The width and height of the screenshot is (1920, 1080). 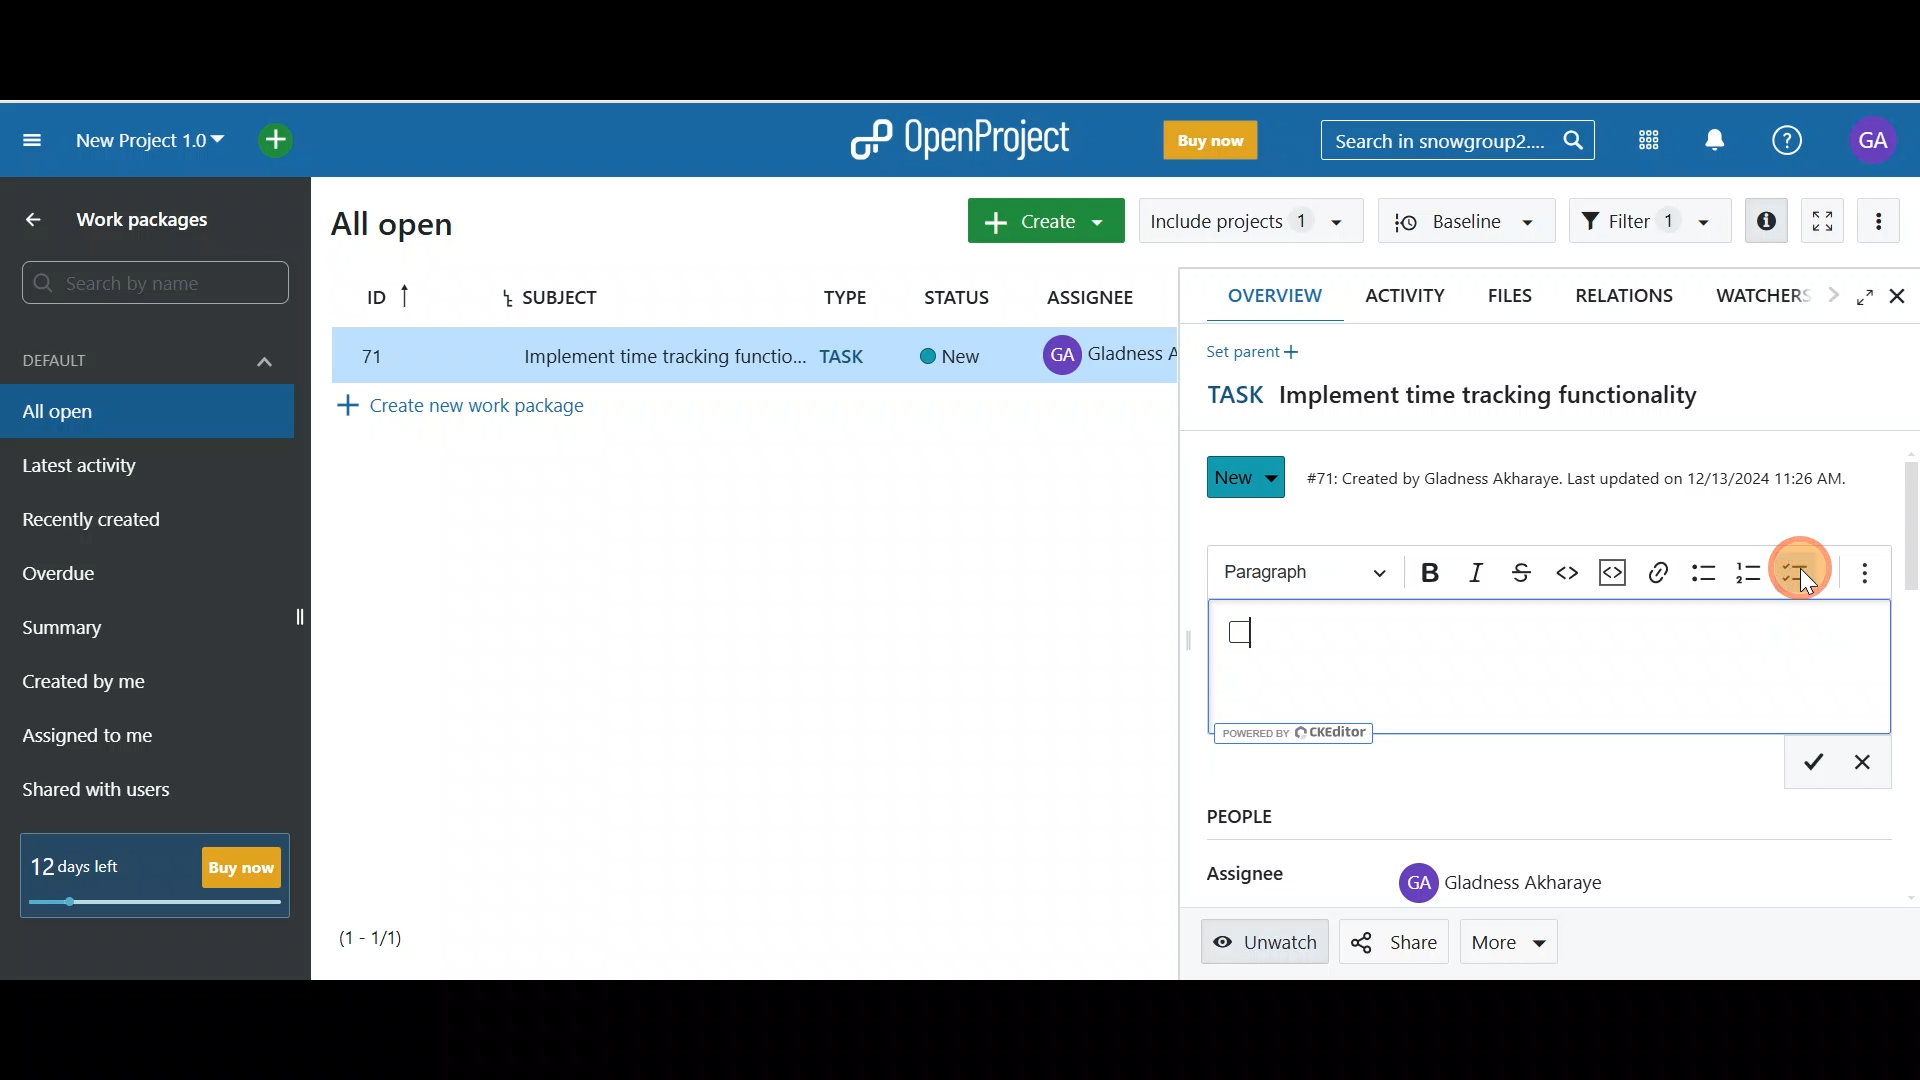 What do you see at coordinates (144, 360) in the screenshot?
I see `Default` at bounding box center [144, 360].